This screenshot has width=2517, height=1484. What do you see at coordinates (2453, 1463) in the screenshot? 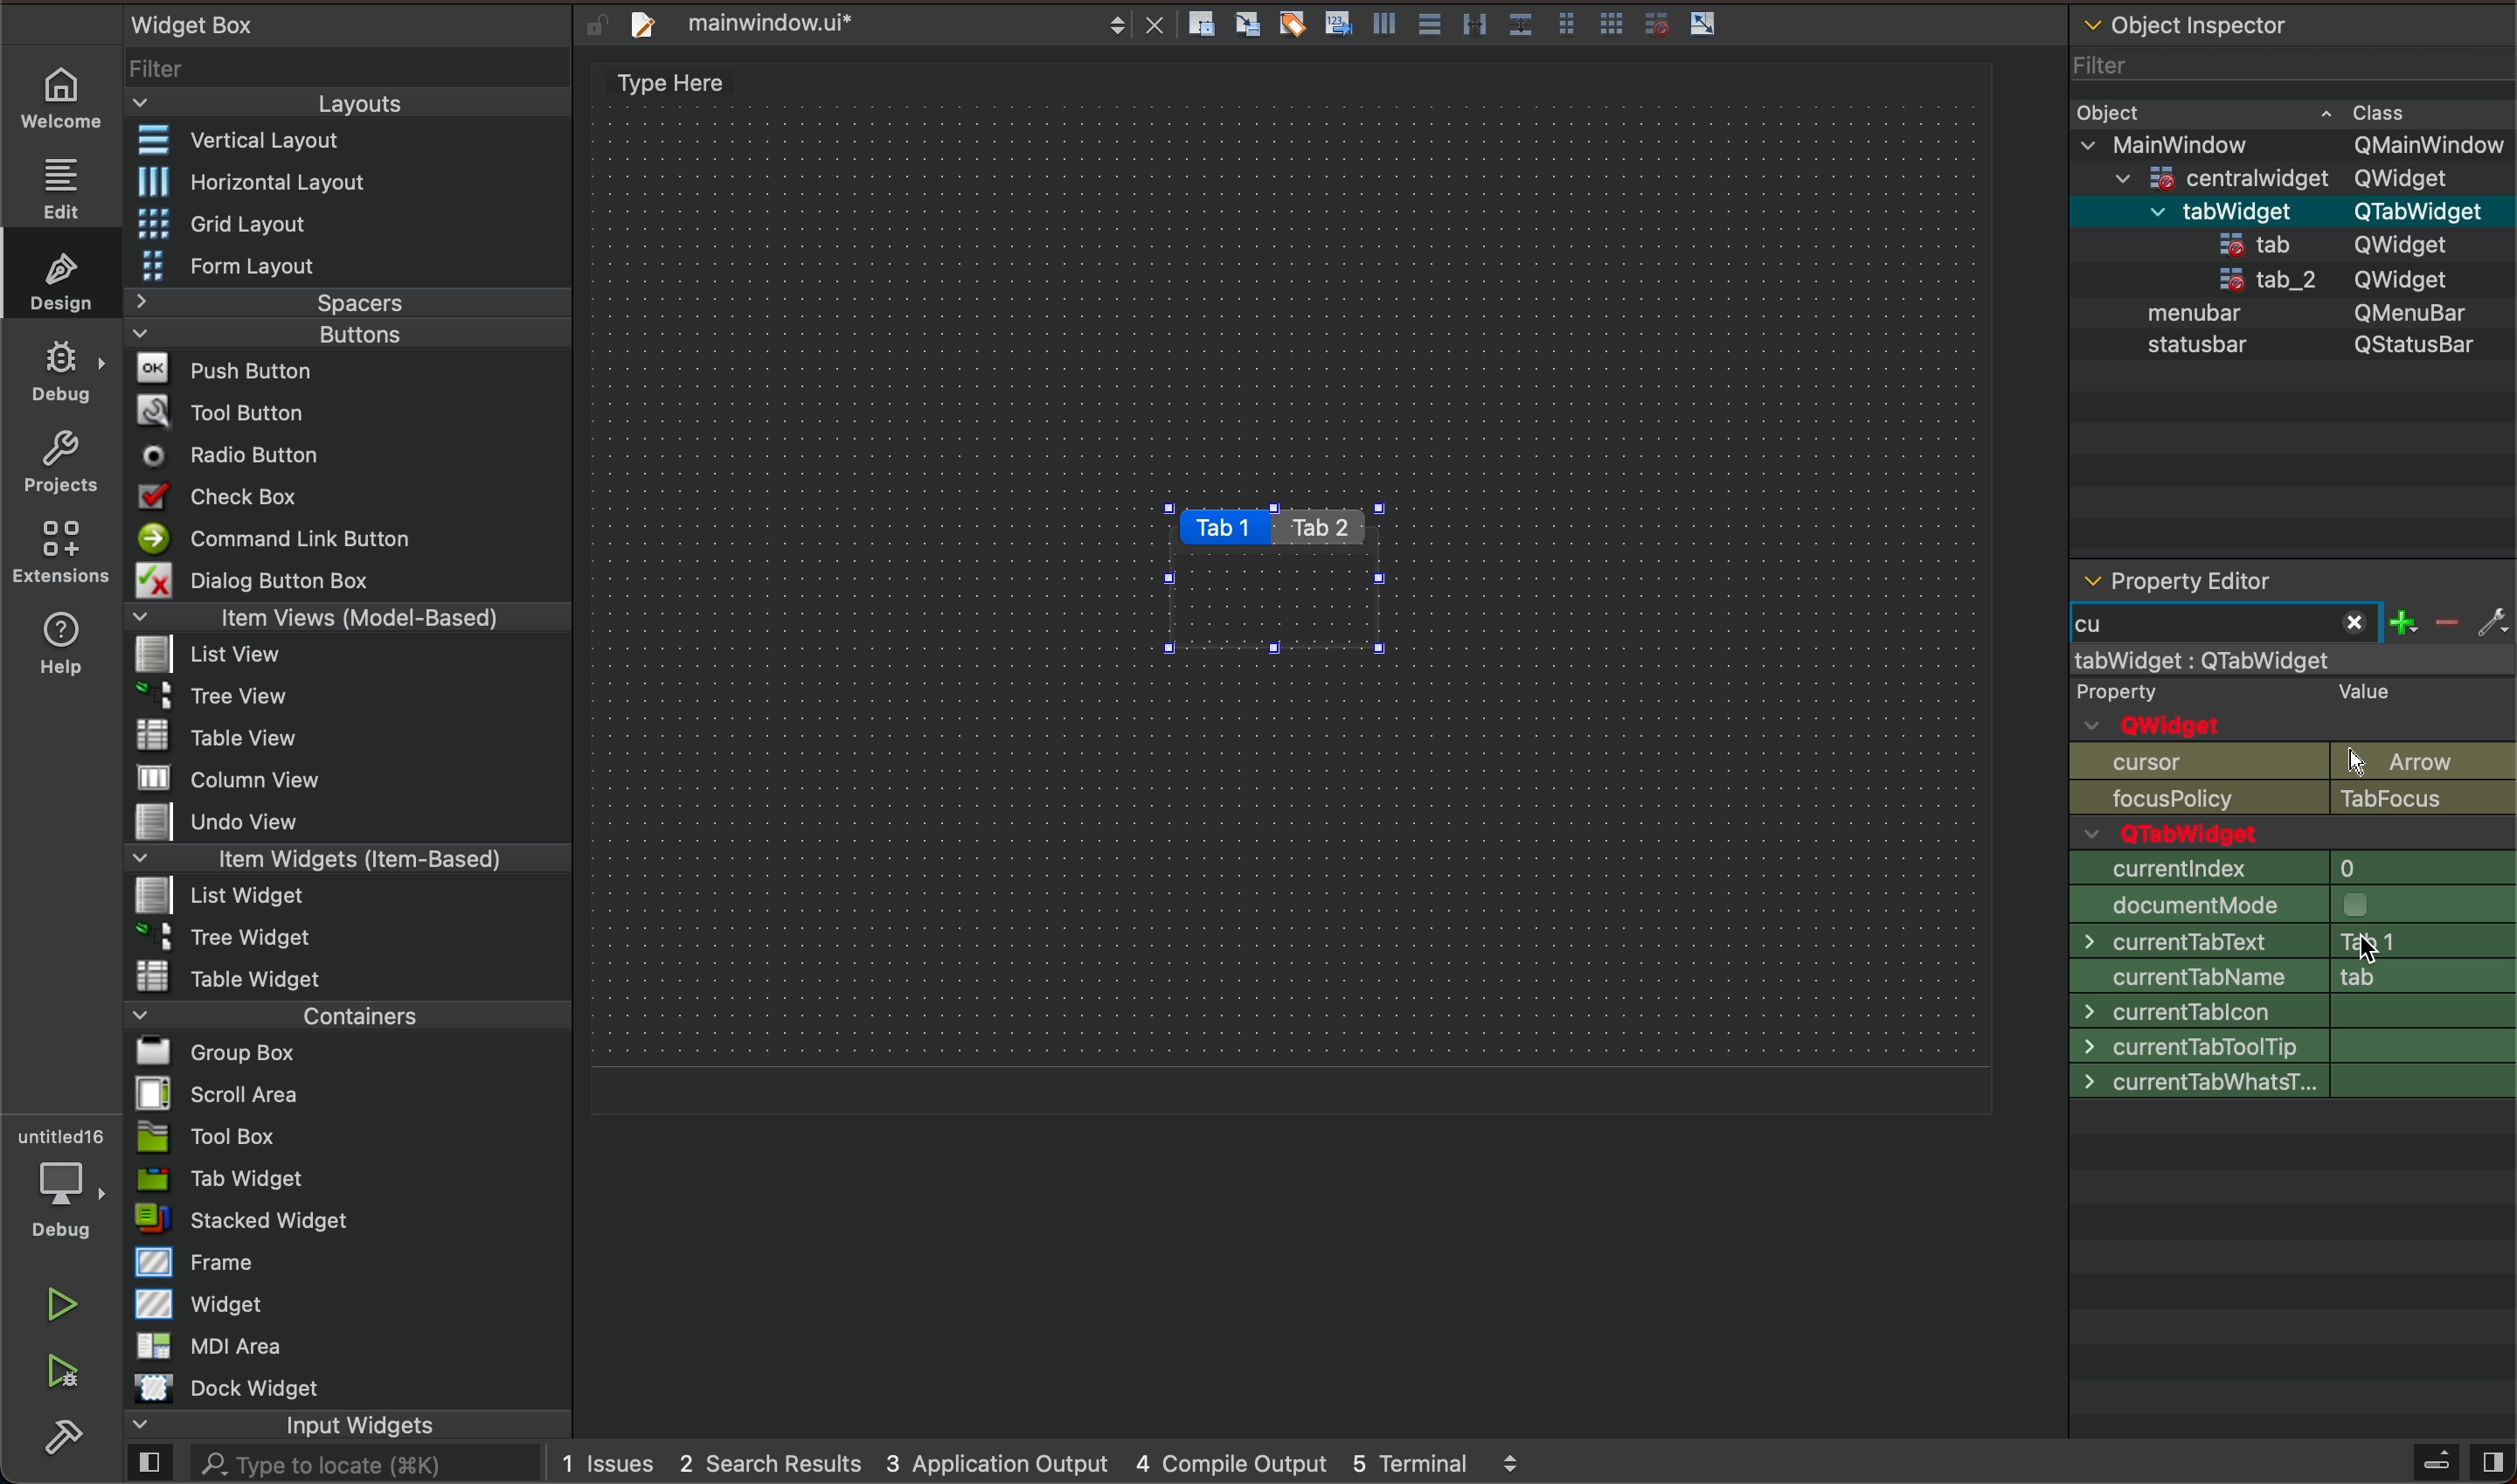
I see `close sidebar` at bounding box center [2453, 1463].